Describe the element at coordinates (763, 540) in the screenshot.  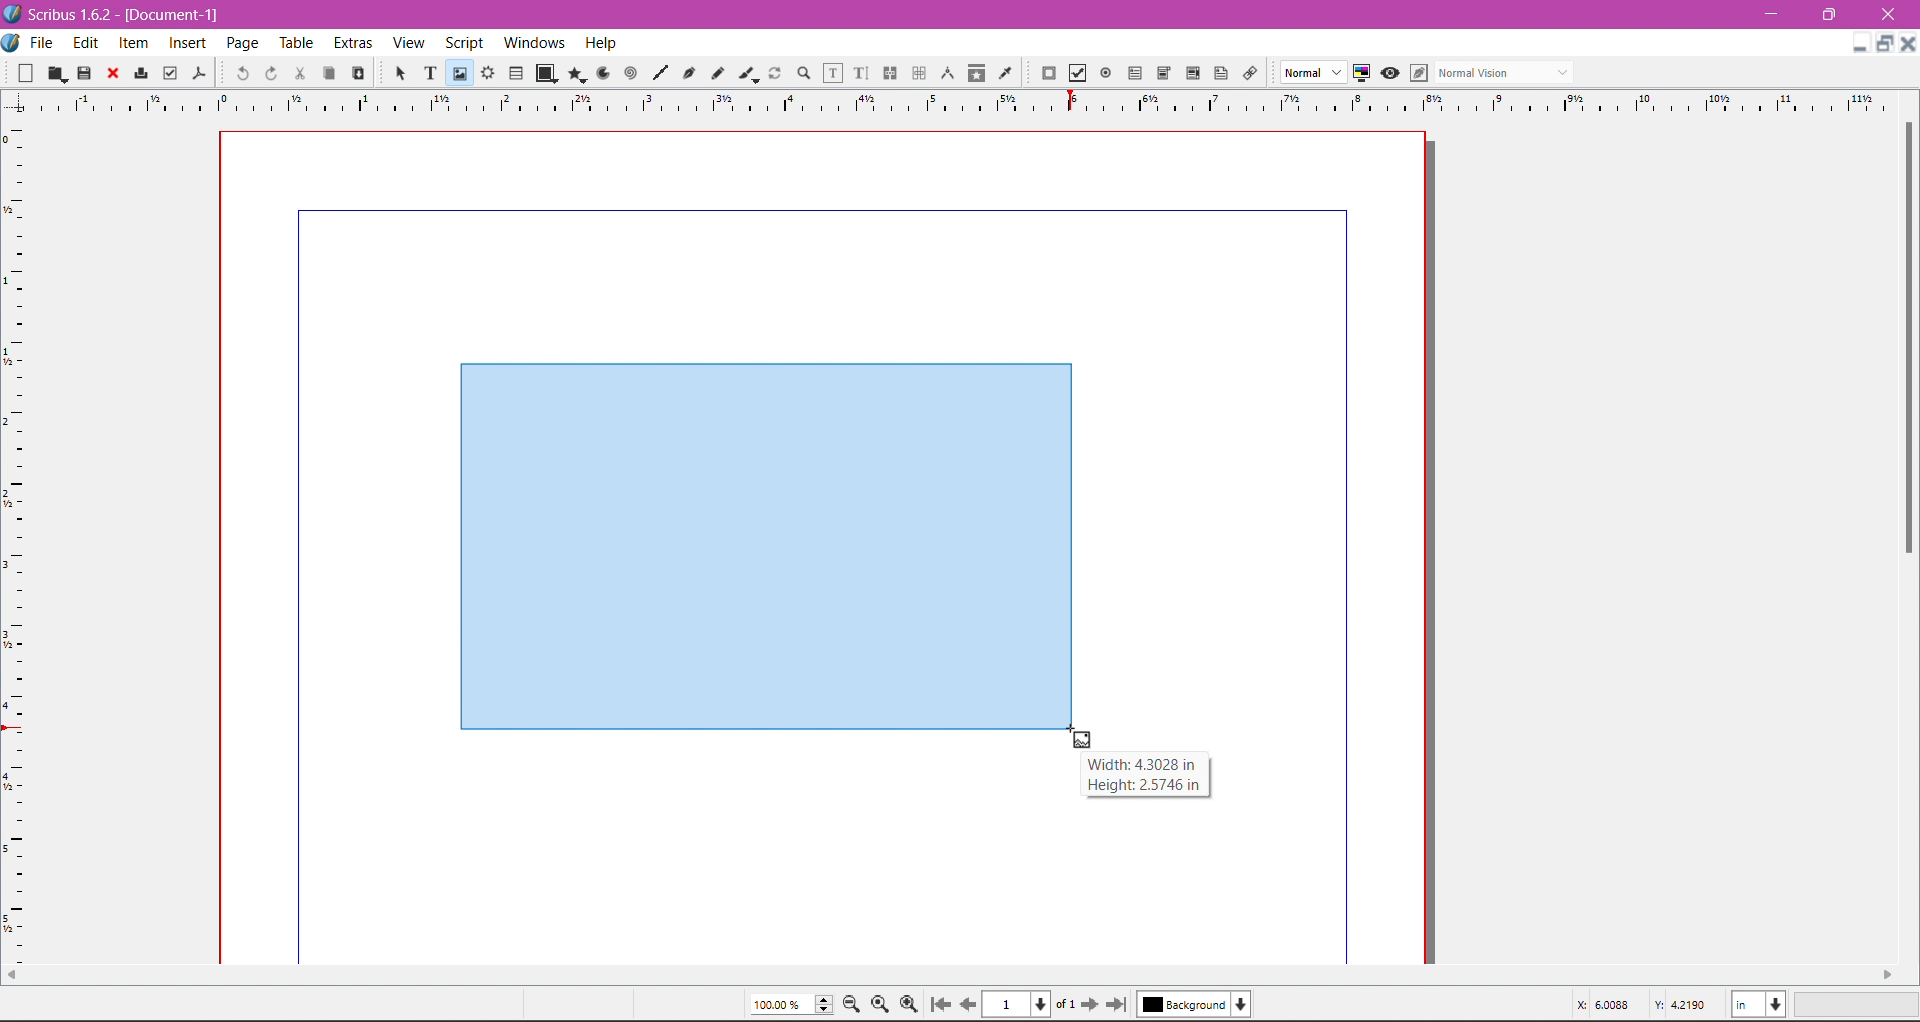
I see `Image frame ` at that location.